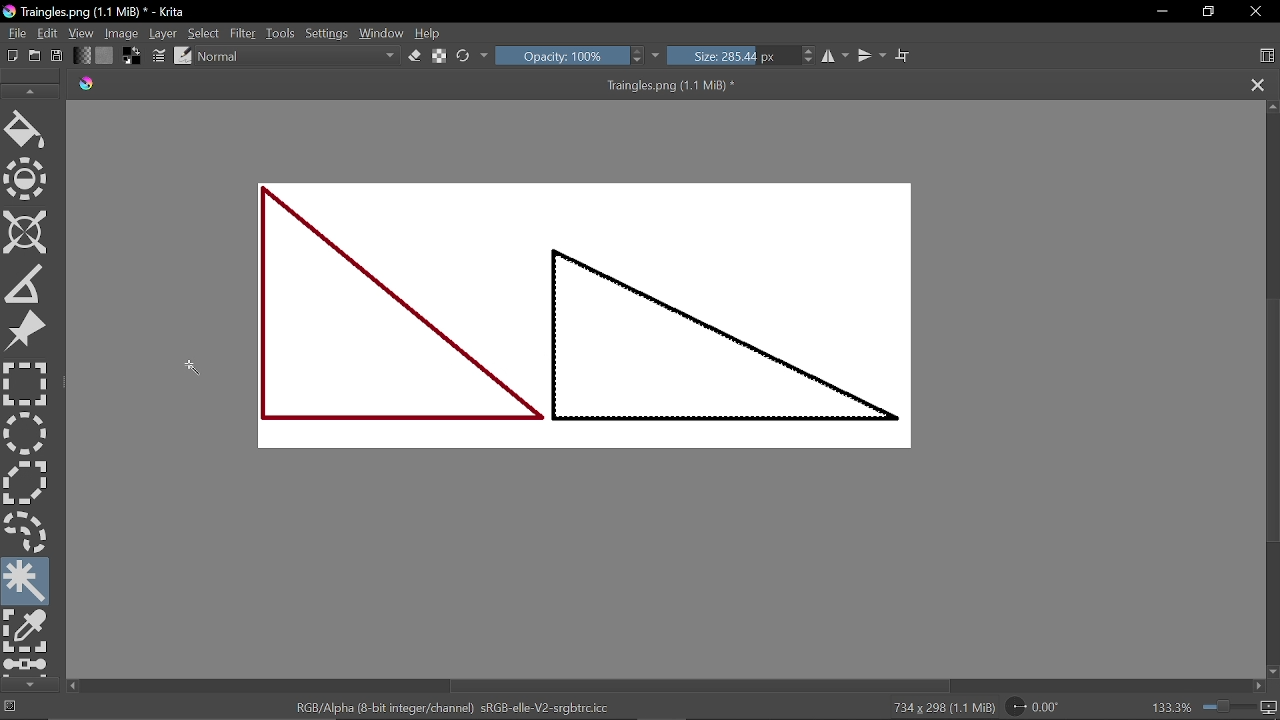 The width and height of the screenshot is (1280, 720). I want to click on Move right, so click(1258, 685).